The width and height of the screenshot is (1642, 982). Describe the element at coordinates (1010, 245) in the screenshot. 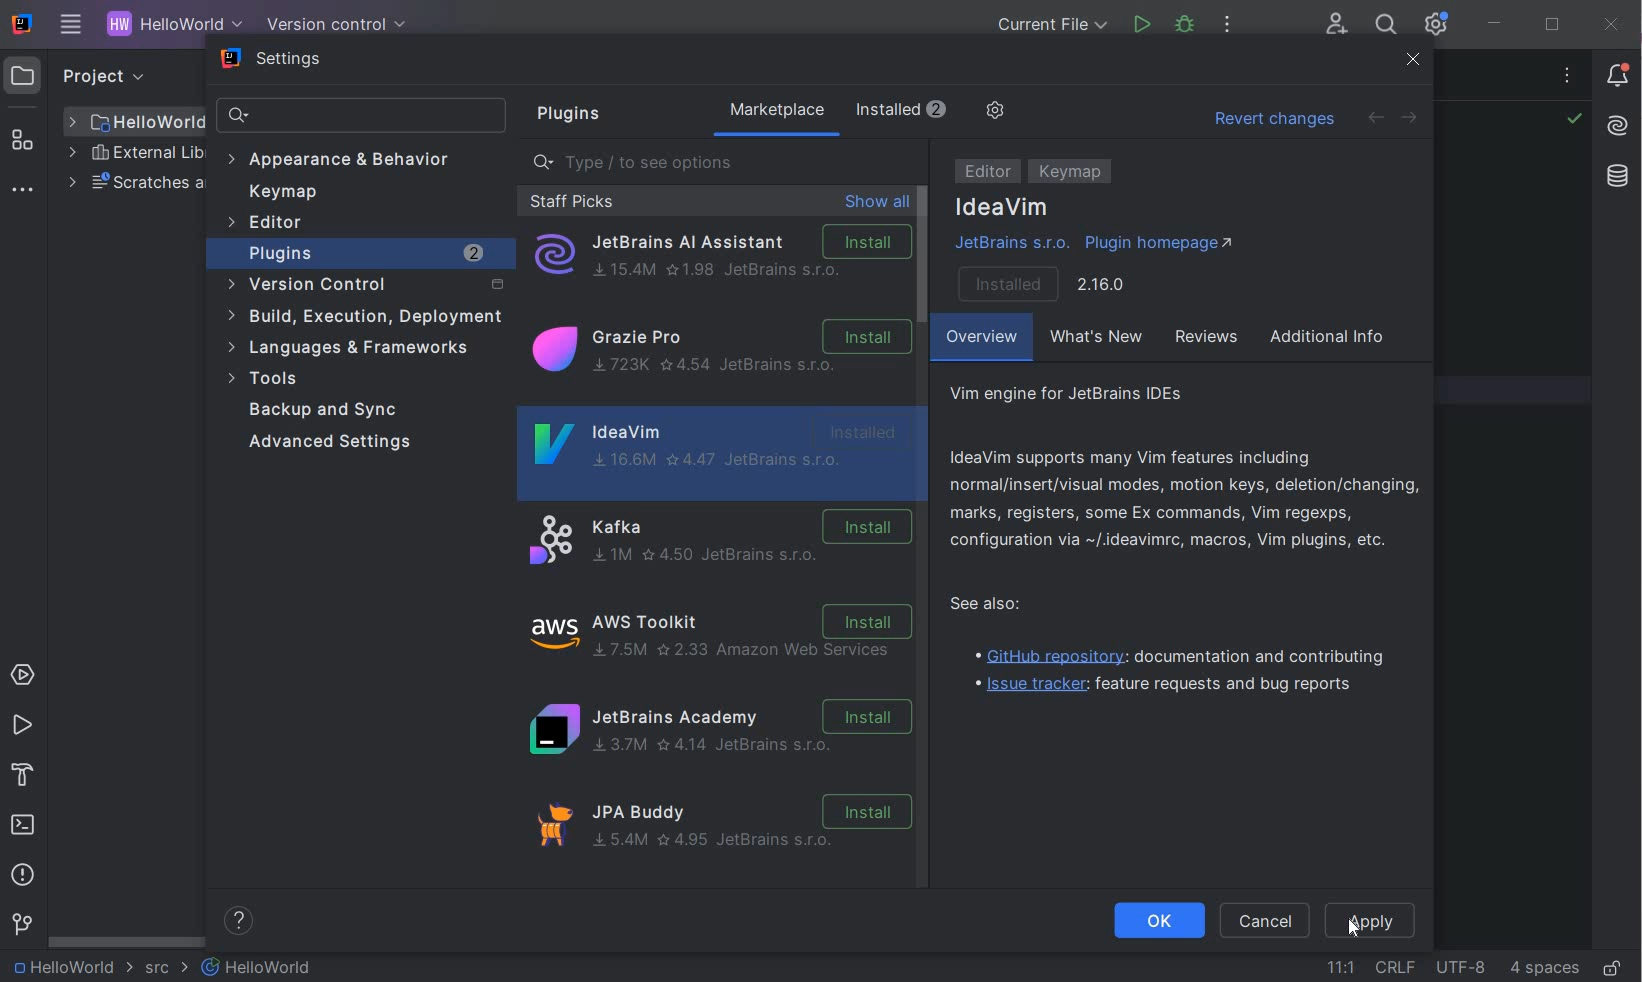

I see `JetBrains s.r.o` at that location.